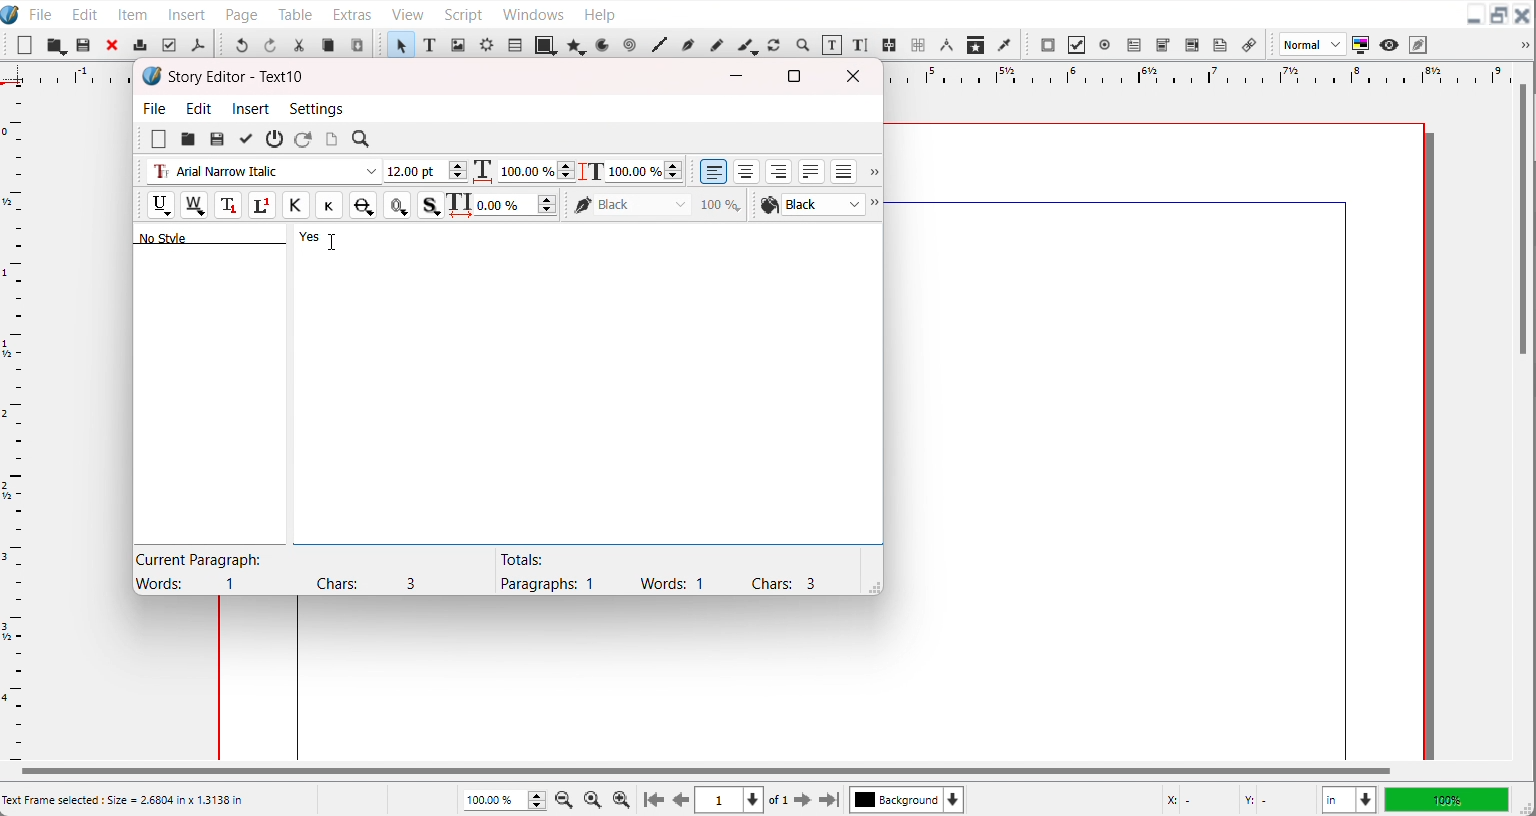  Describe the element at coordinates (872, 173) in the screenshot. I see `Drop down box` at that location.